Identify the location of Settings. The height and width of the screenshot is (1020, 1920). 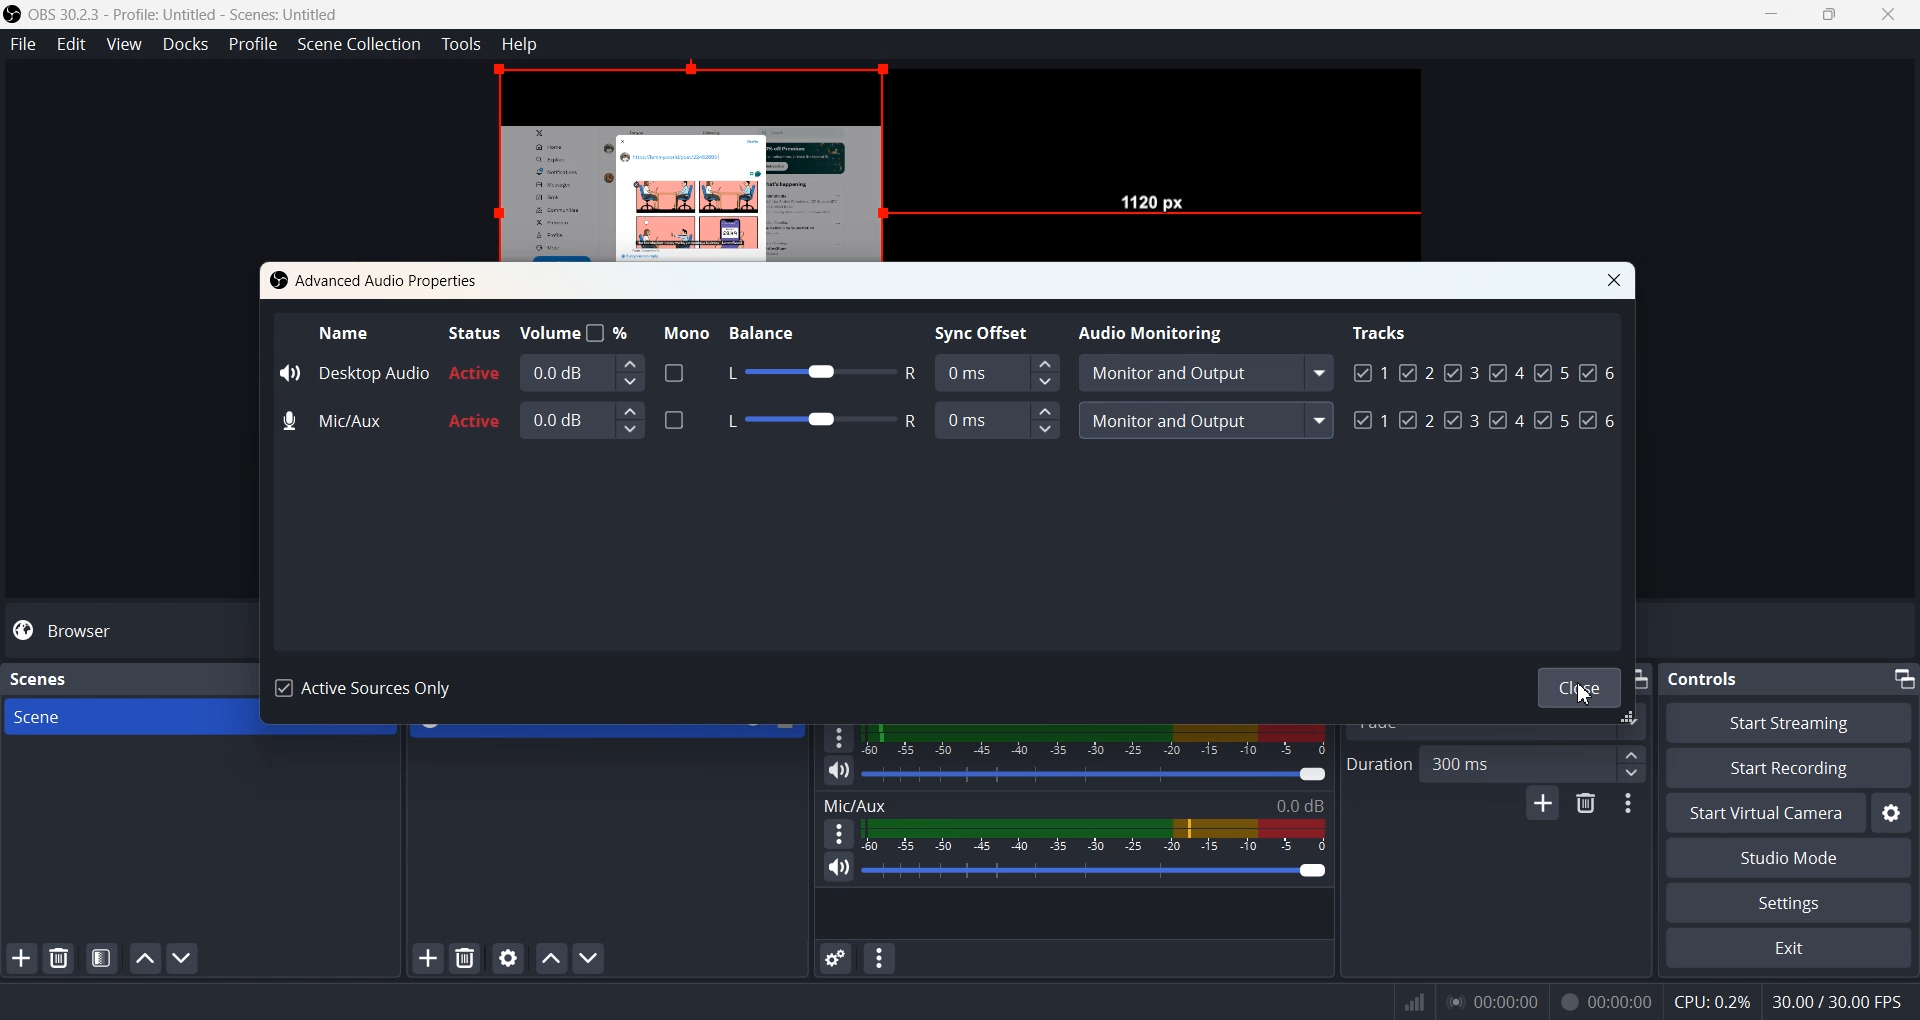
(1892, 813).